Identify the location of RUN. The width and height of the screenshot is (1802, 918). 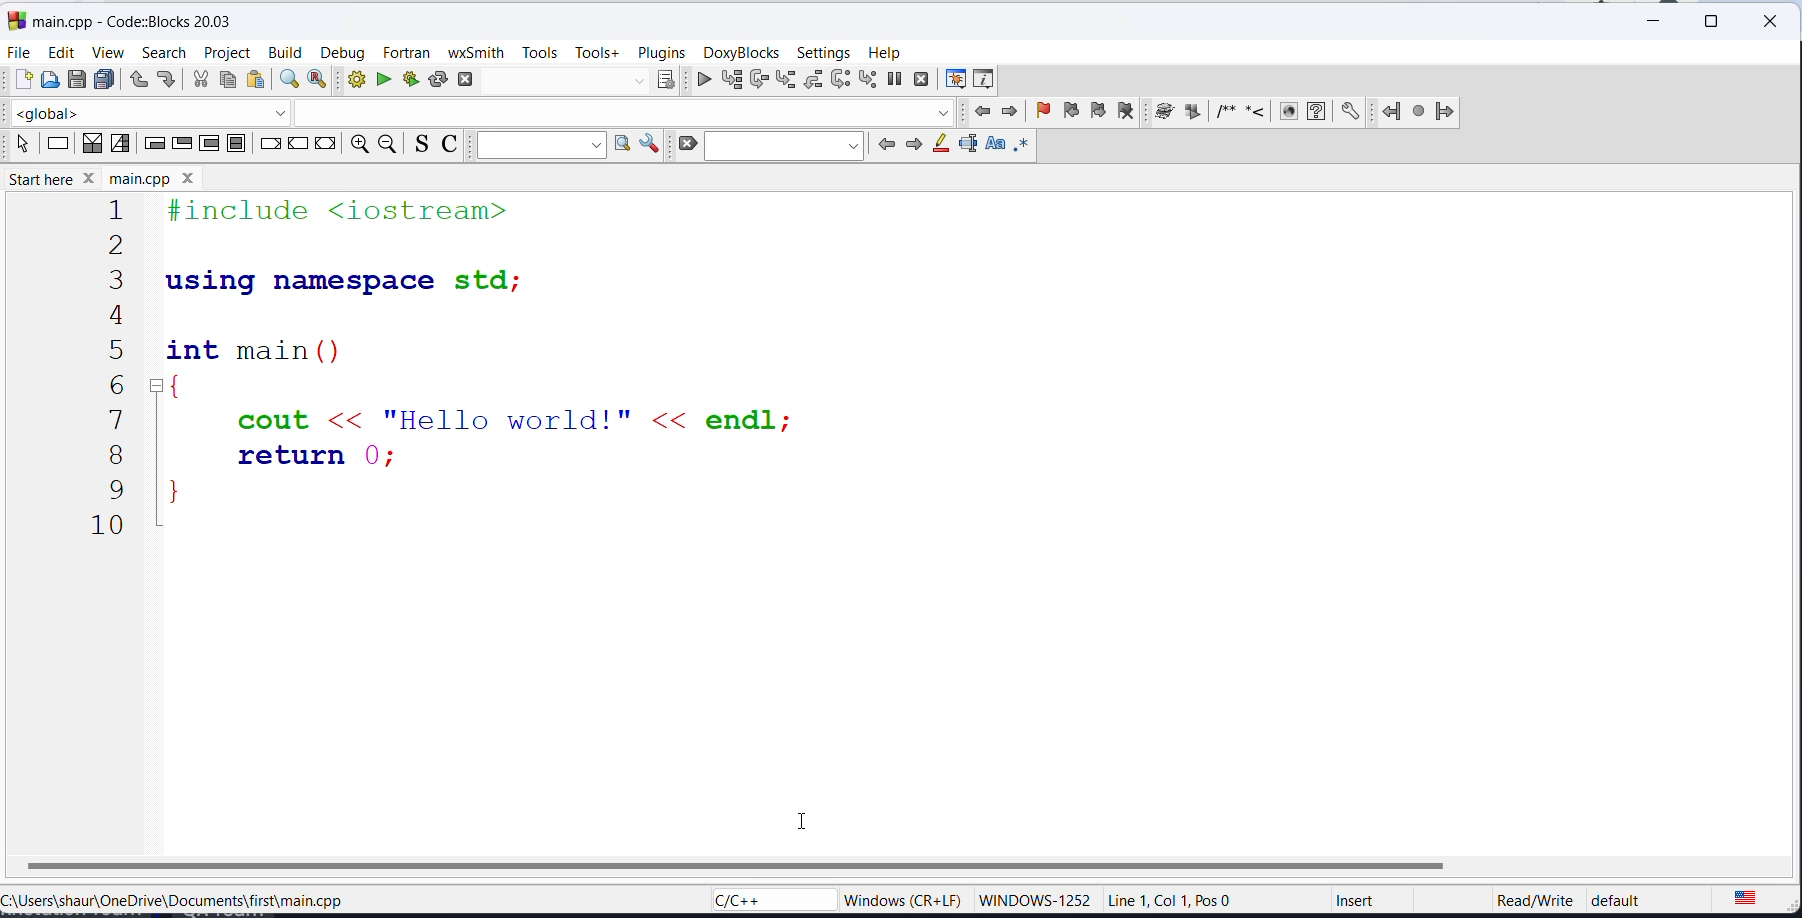
(384, 81).